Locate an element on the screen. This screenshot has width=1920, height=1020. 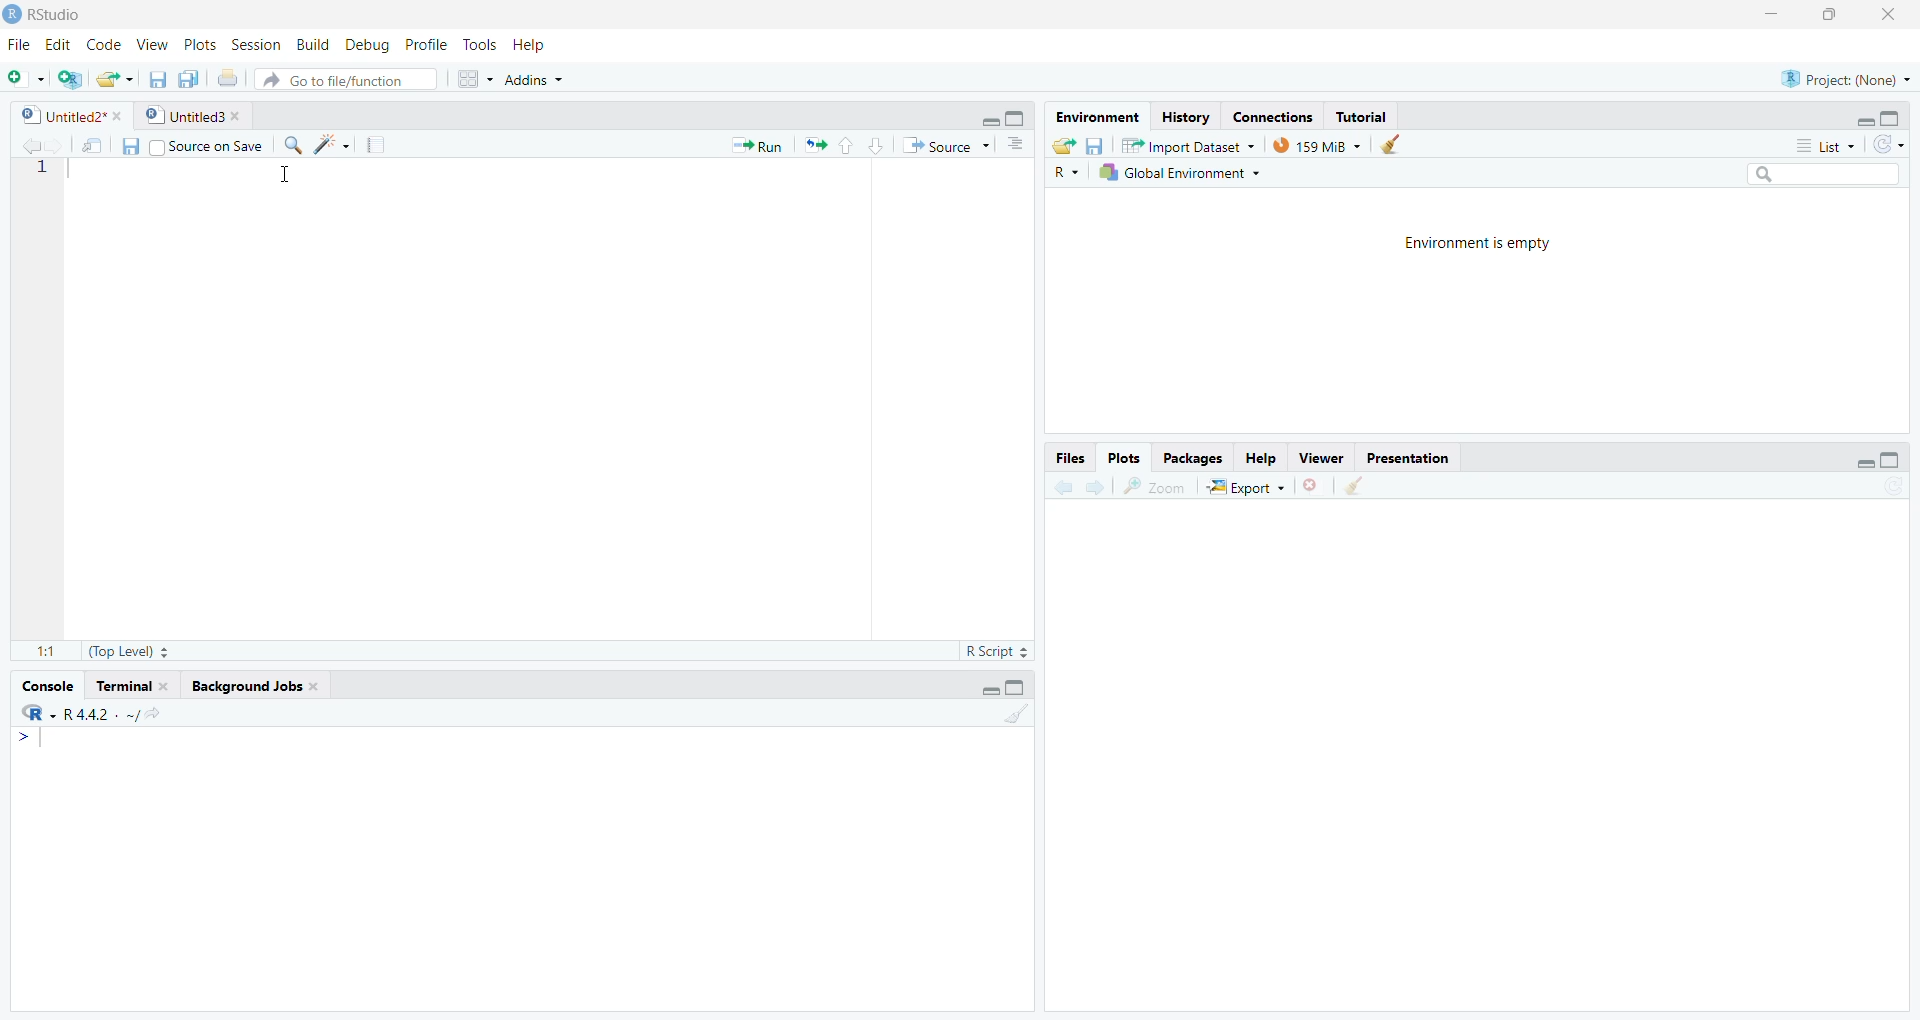
Print is located at coordinates (228, 79).